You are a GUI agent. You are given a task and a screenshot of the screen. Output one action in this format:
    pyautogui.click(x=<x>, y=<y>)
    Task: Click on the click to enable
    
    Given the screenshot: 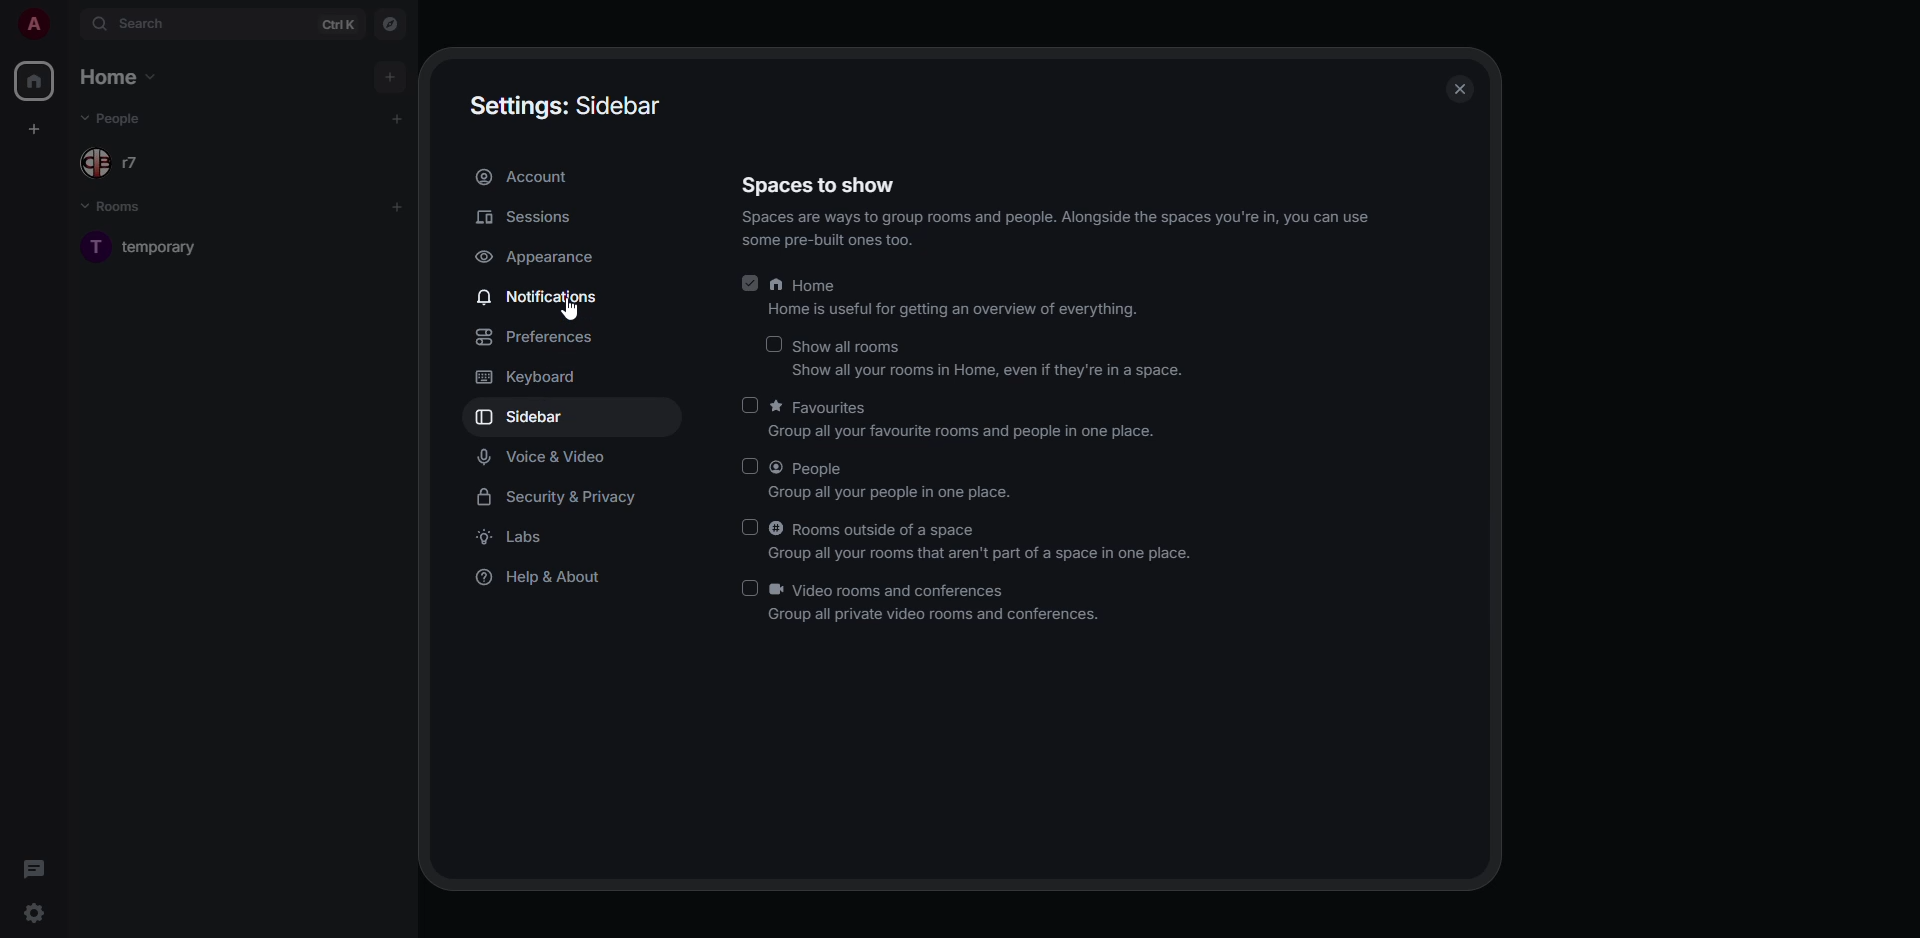 What is the action you would take?
    pyautogui.click(x=747, y=404)
    